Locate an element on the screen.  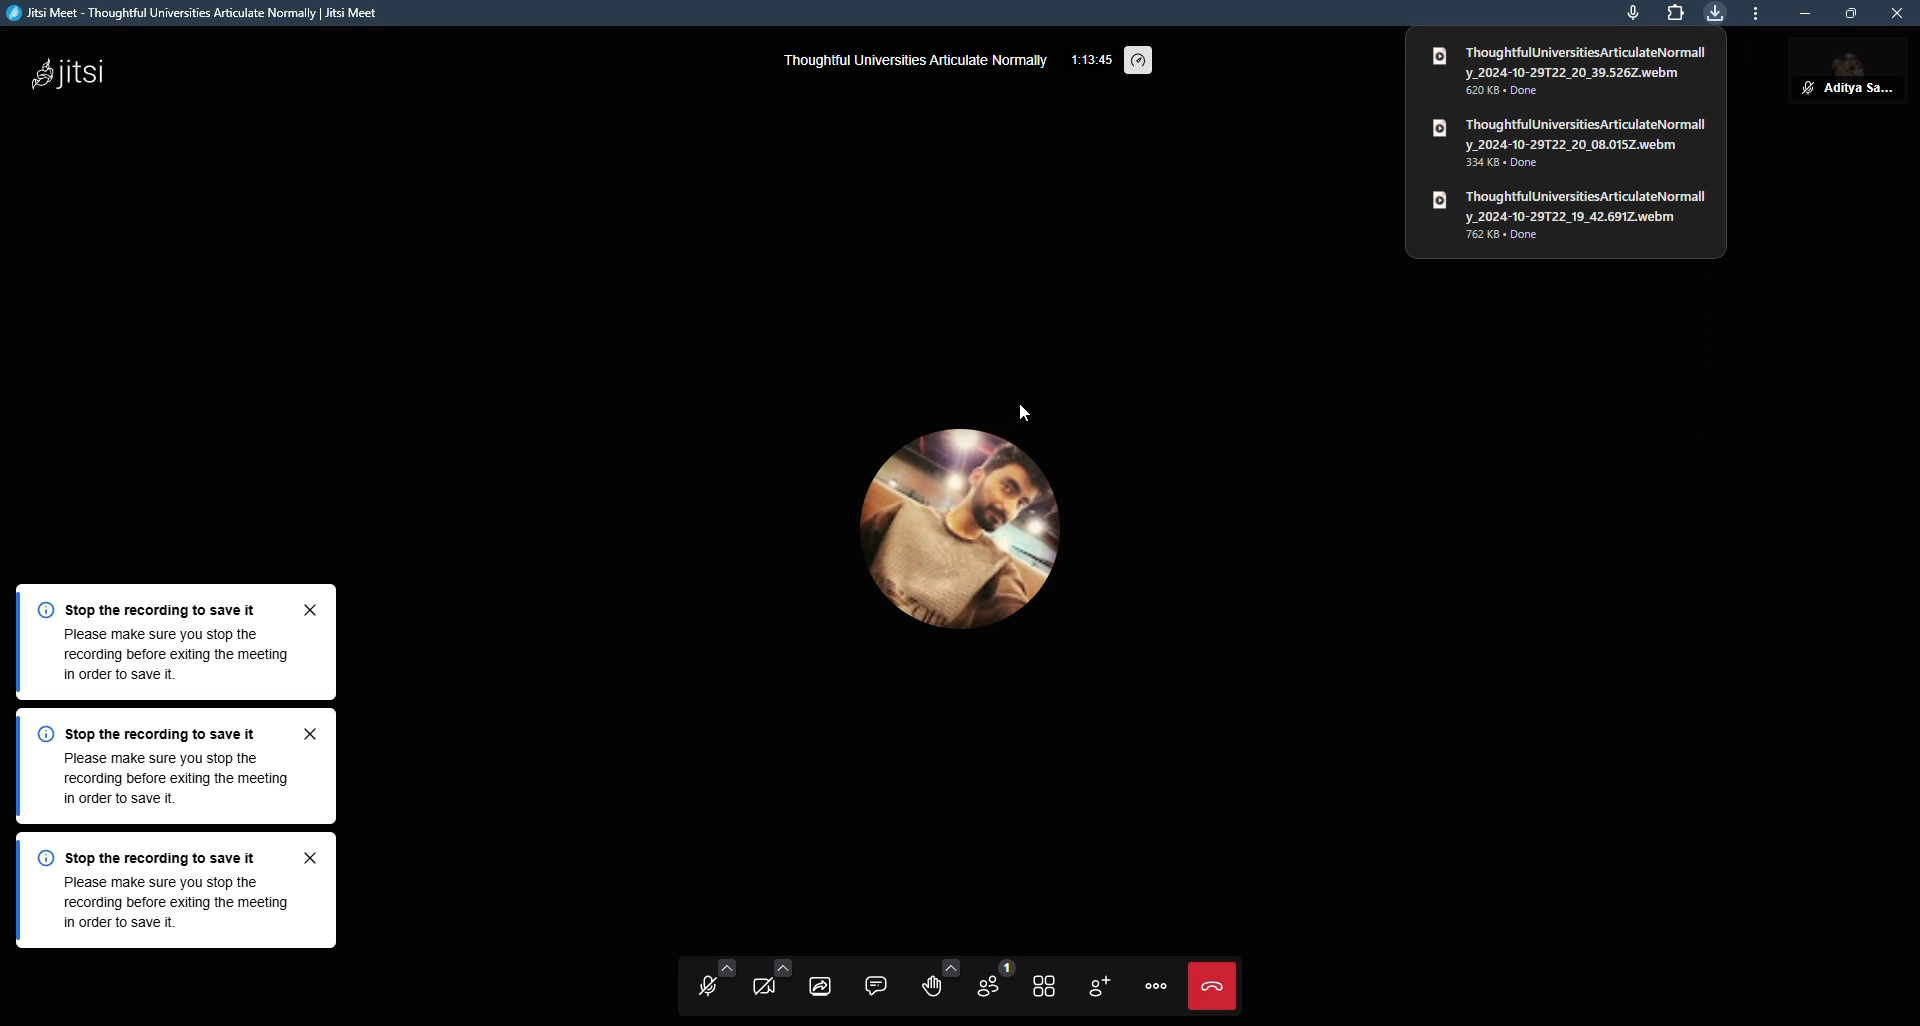
thoughtful universities articulate normally is located at coordinates (918, 67).